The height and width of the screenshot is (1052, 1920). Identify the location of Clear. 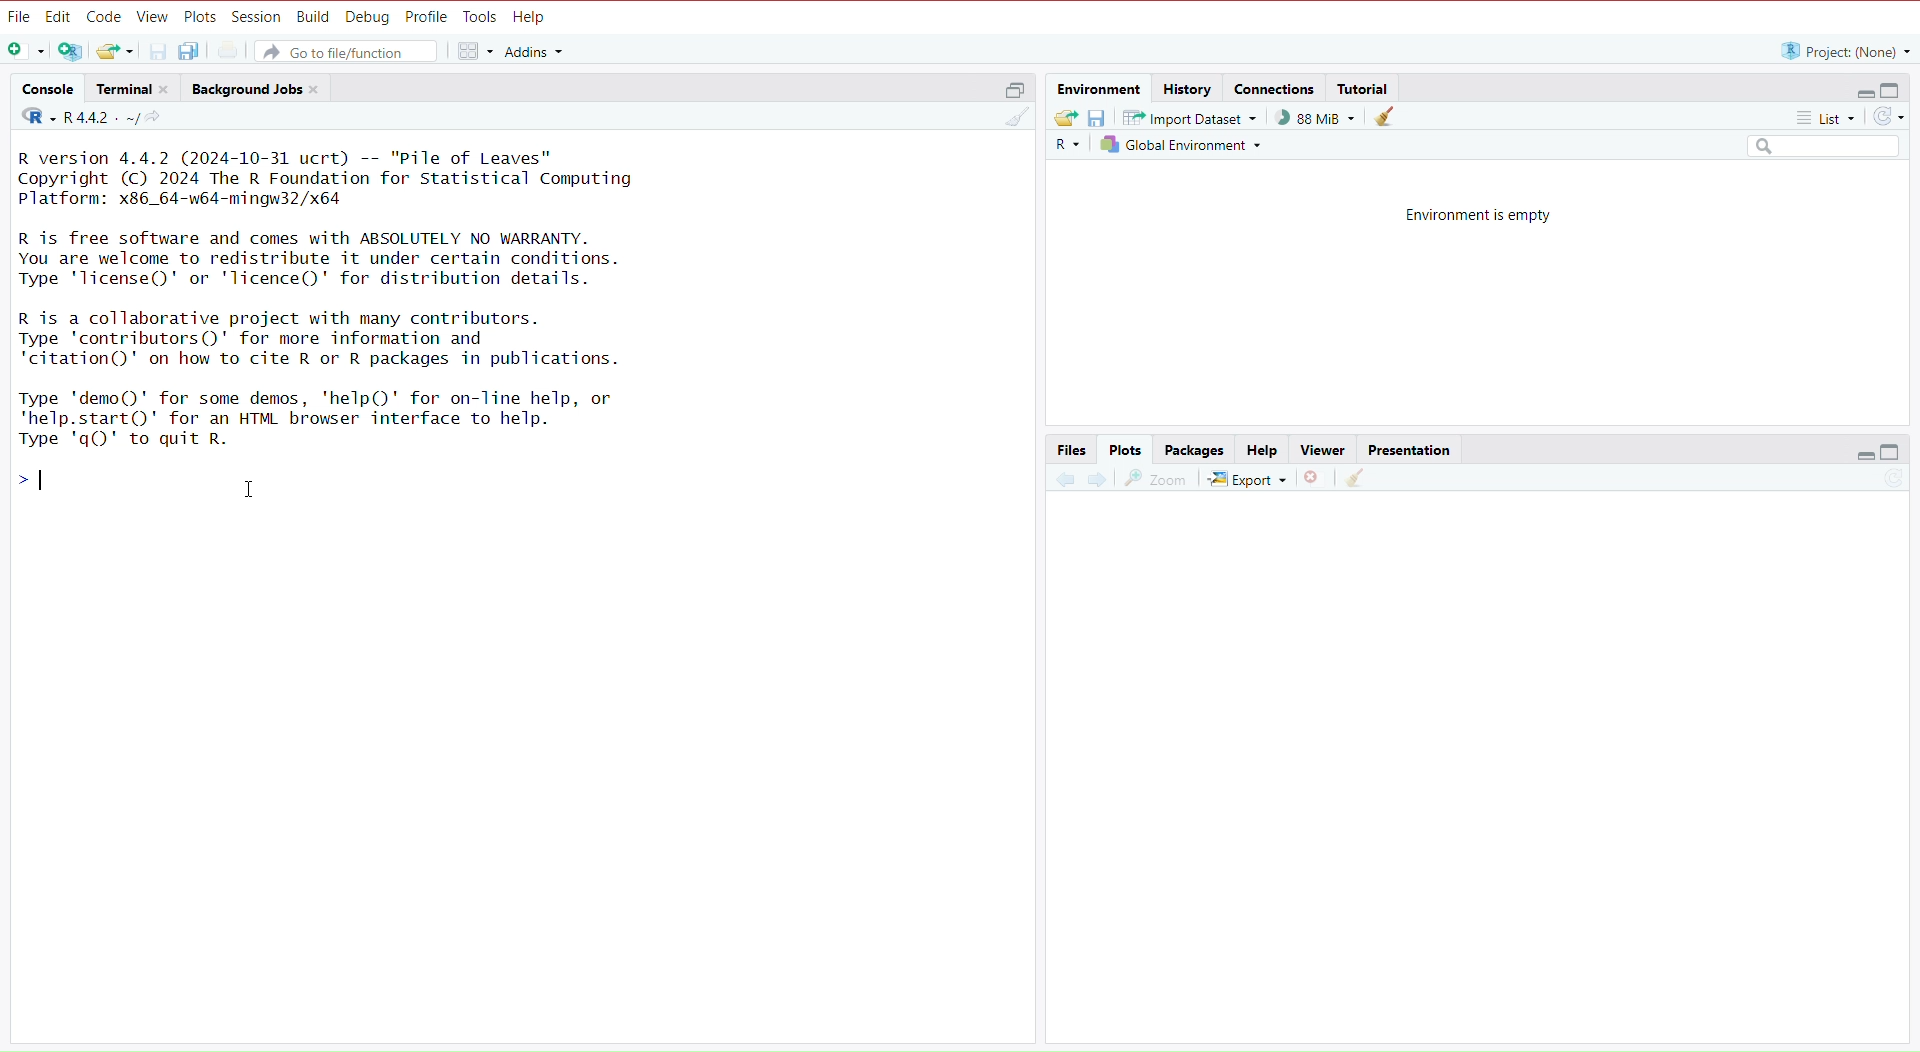
(1014, 117).